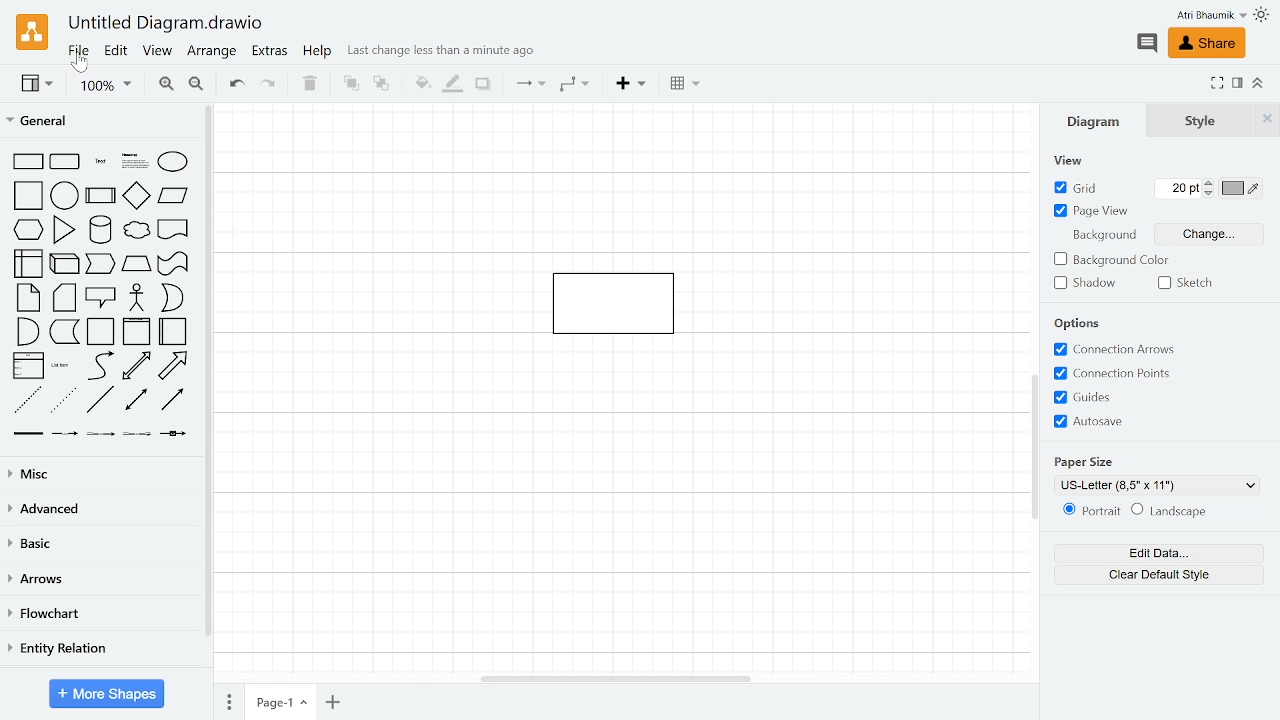 This screenshot has height=720, width=1280. What do you see at coordinates (1078, 325) in the screenshot?
I see `Options` at bounding box center [1078, 325].